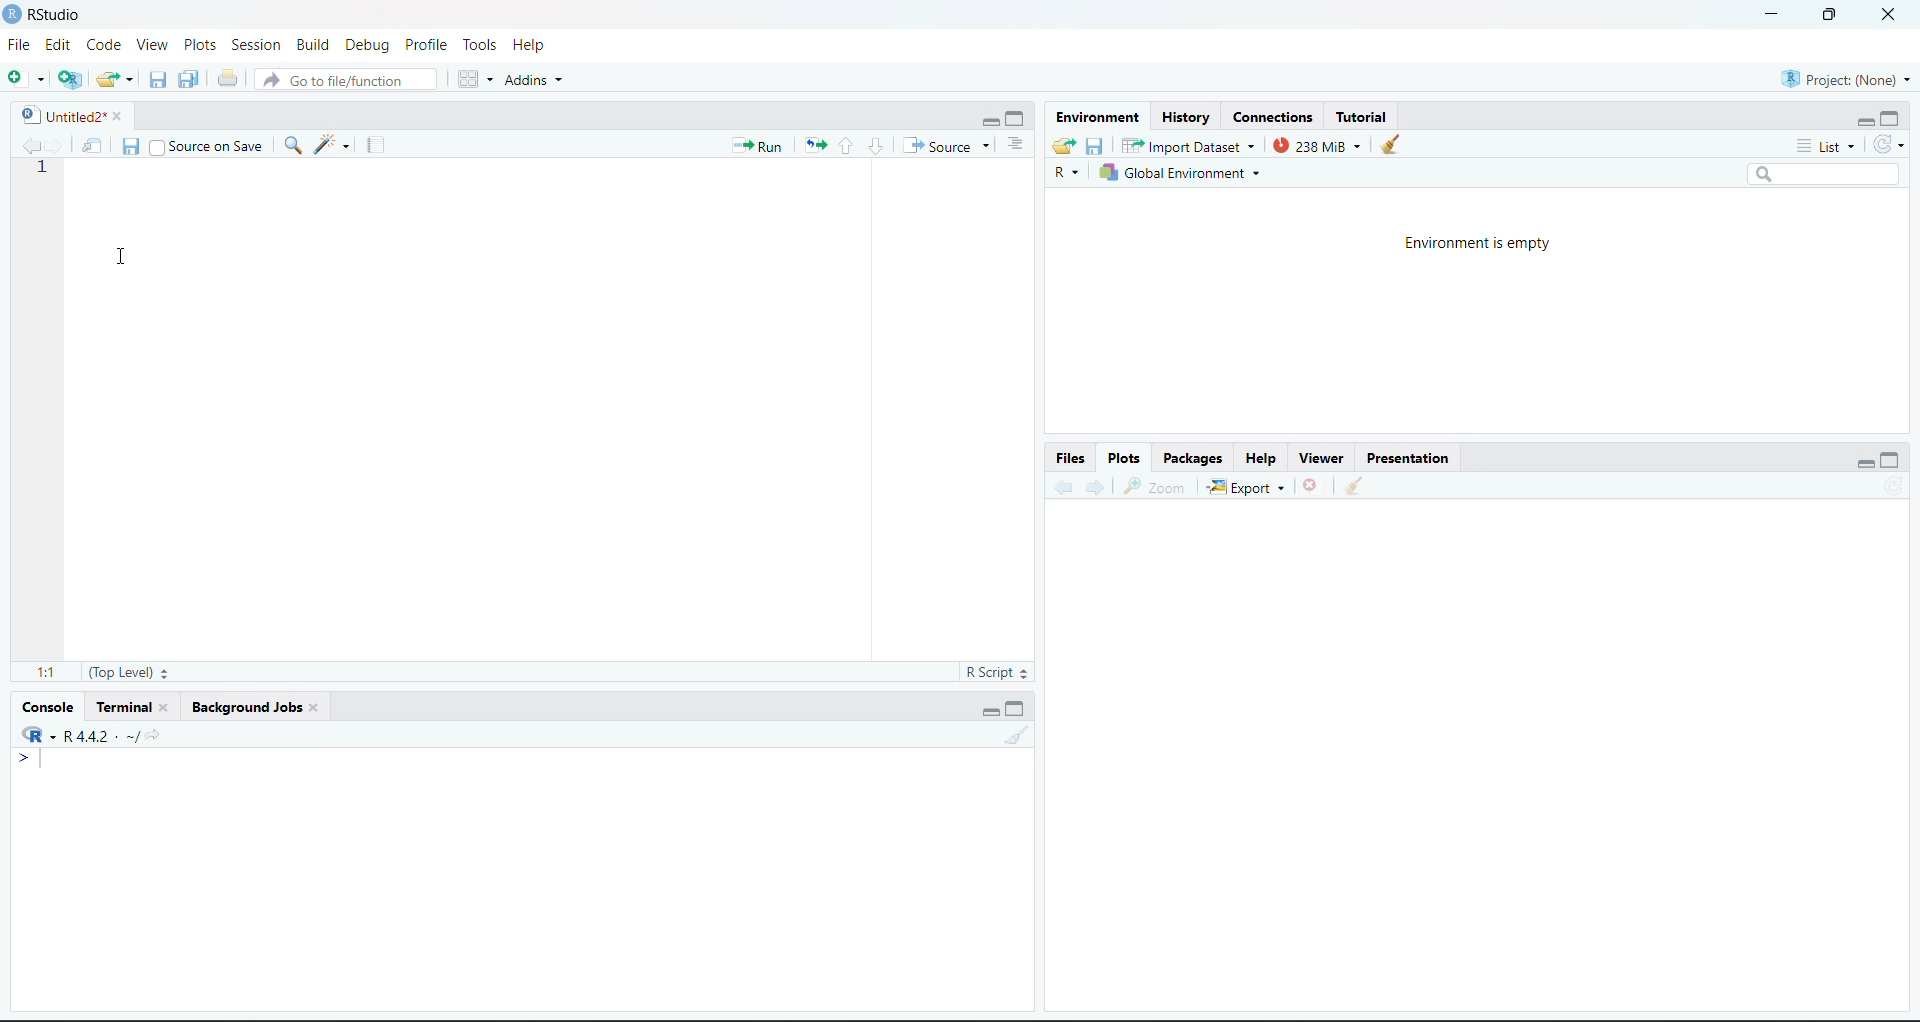 The width and height of the screenshot is (1920, 1022). I want to click on open file, so click(116, 80).